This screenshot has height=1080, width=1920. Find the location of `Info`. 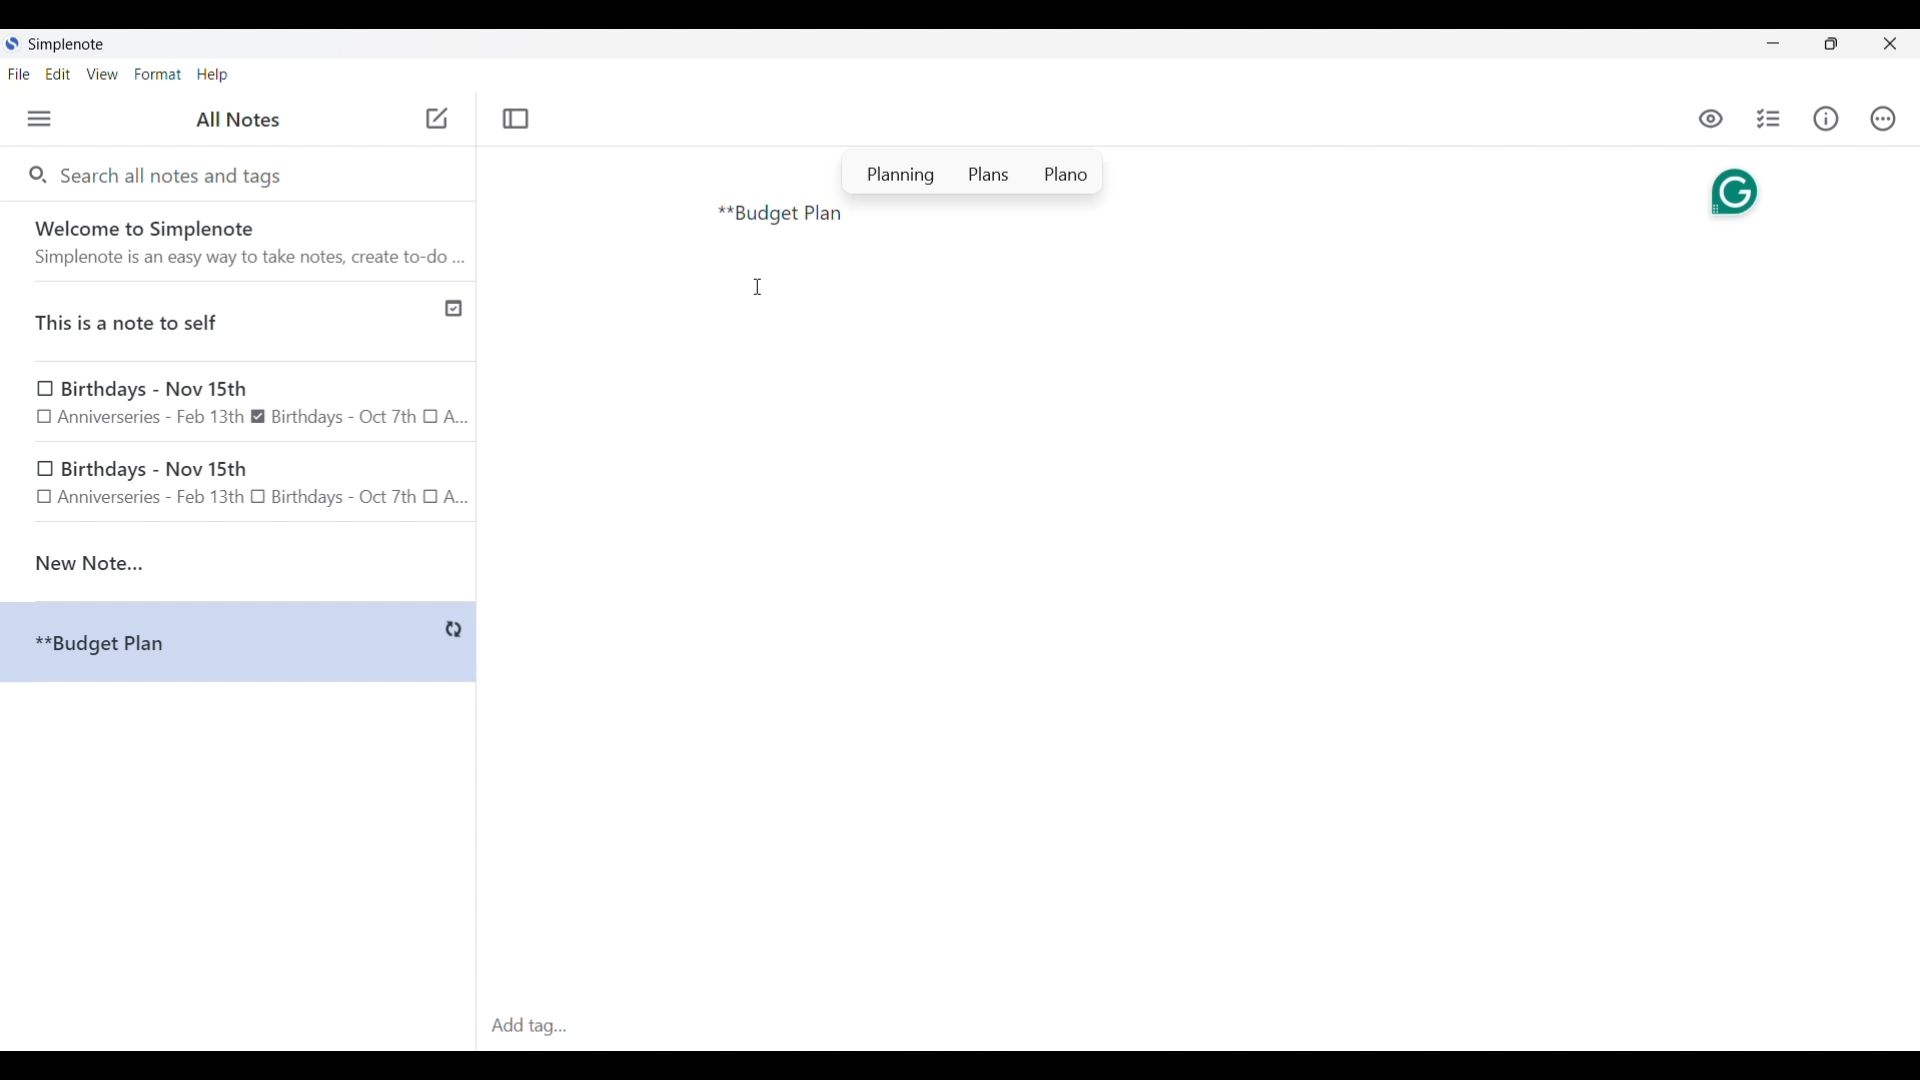

Info is located at coordinates (1826, 118).